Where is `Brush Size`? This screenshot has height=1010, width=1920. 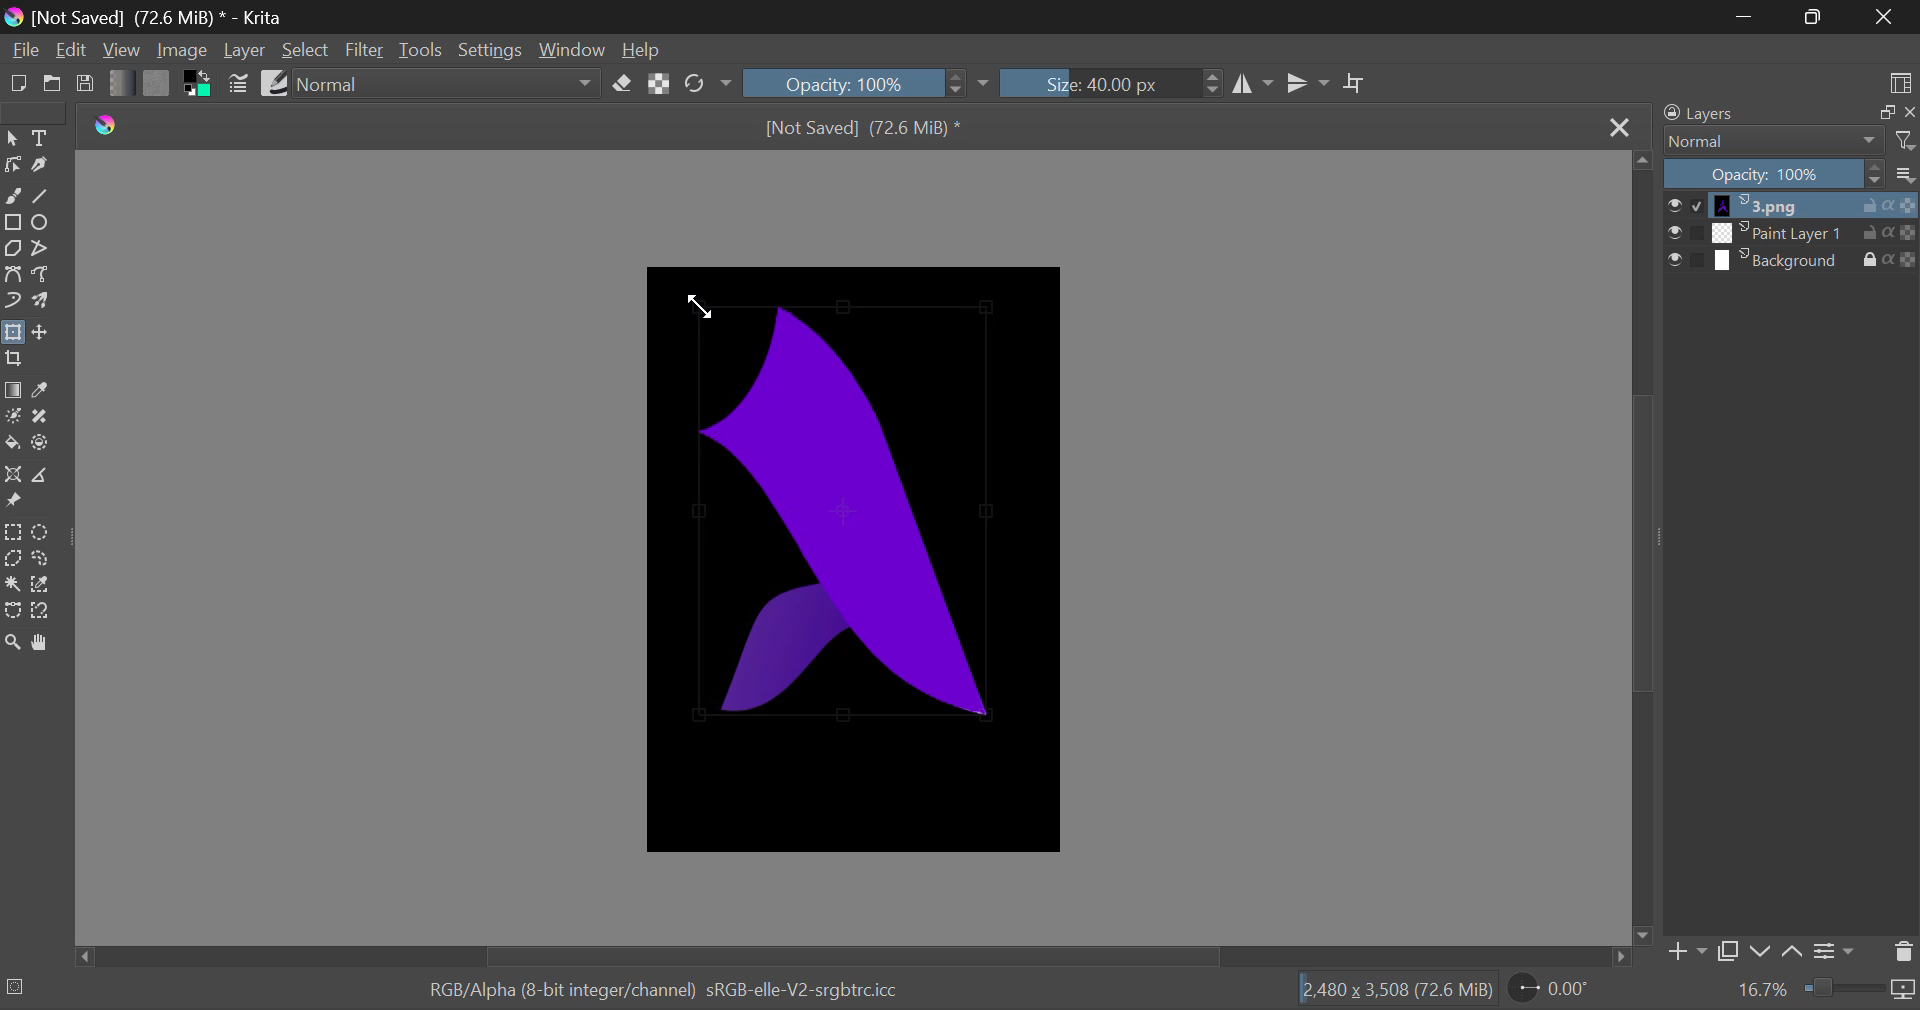 Brush Size is located at coordinates (1111, 84).